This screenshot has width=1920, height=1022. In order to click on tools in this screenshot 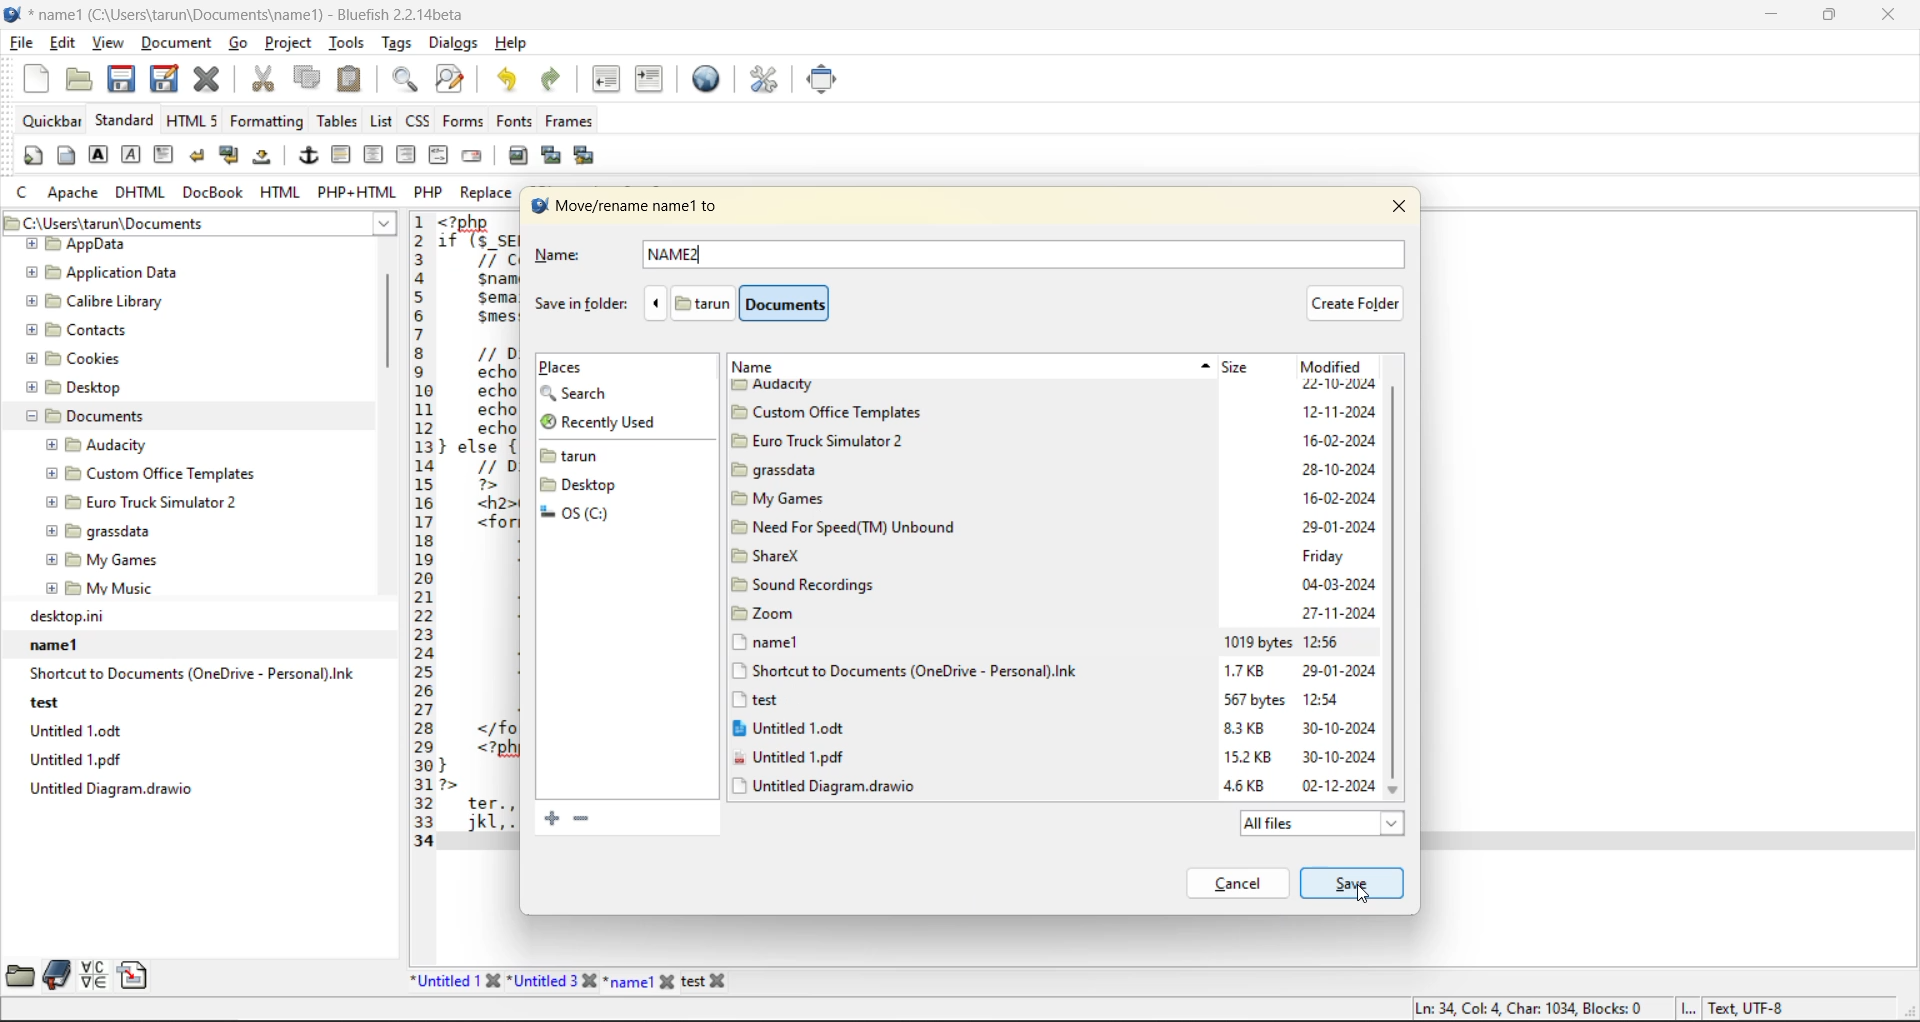, I will do `click(348, 43)`.